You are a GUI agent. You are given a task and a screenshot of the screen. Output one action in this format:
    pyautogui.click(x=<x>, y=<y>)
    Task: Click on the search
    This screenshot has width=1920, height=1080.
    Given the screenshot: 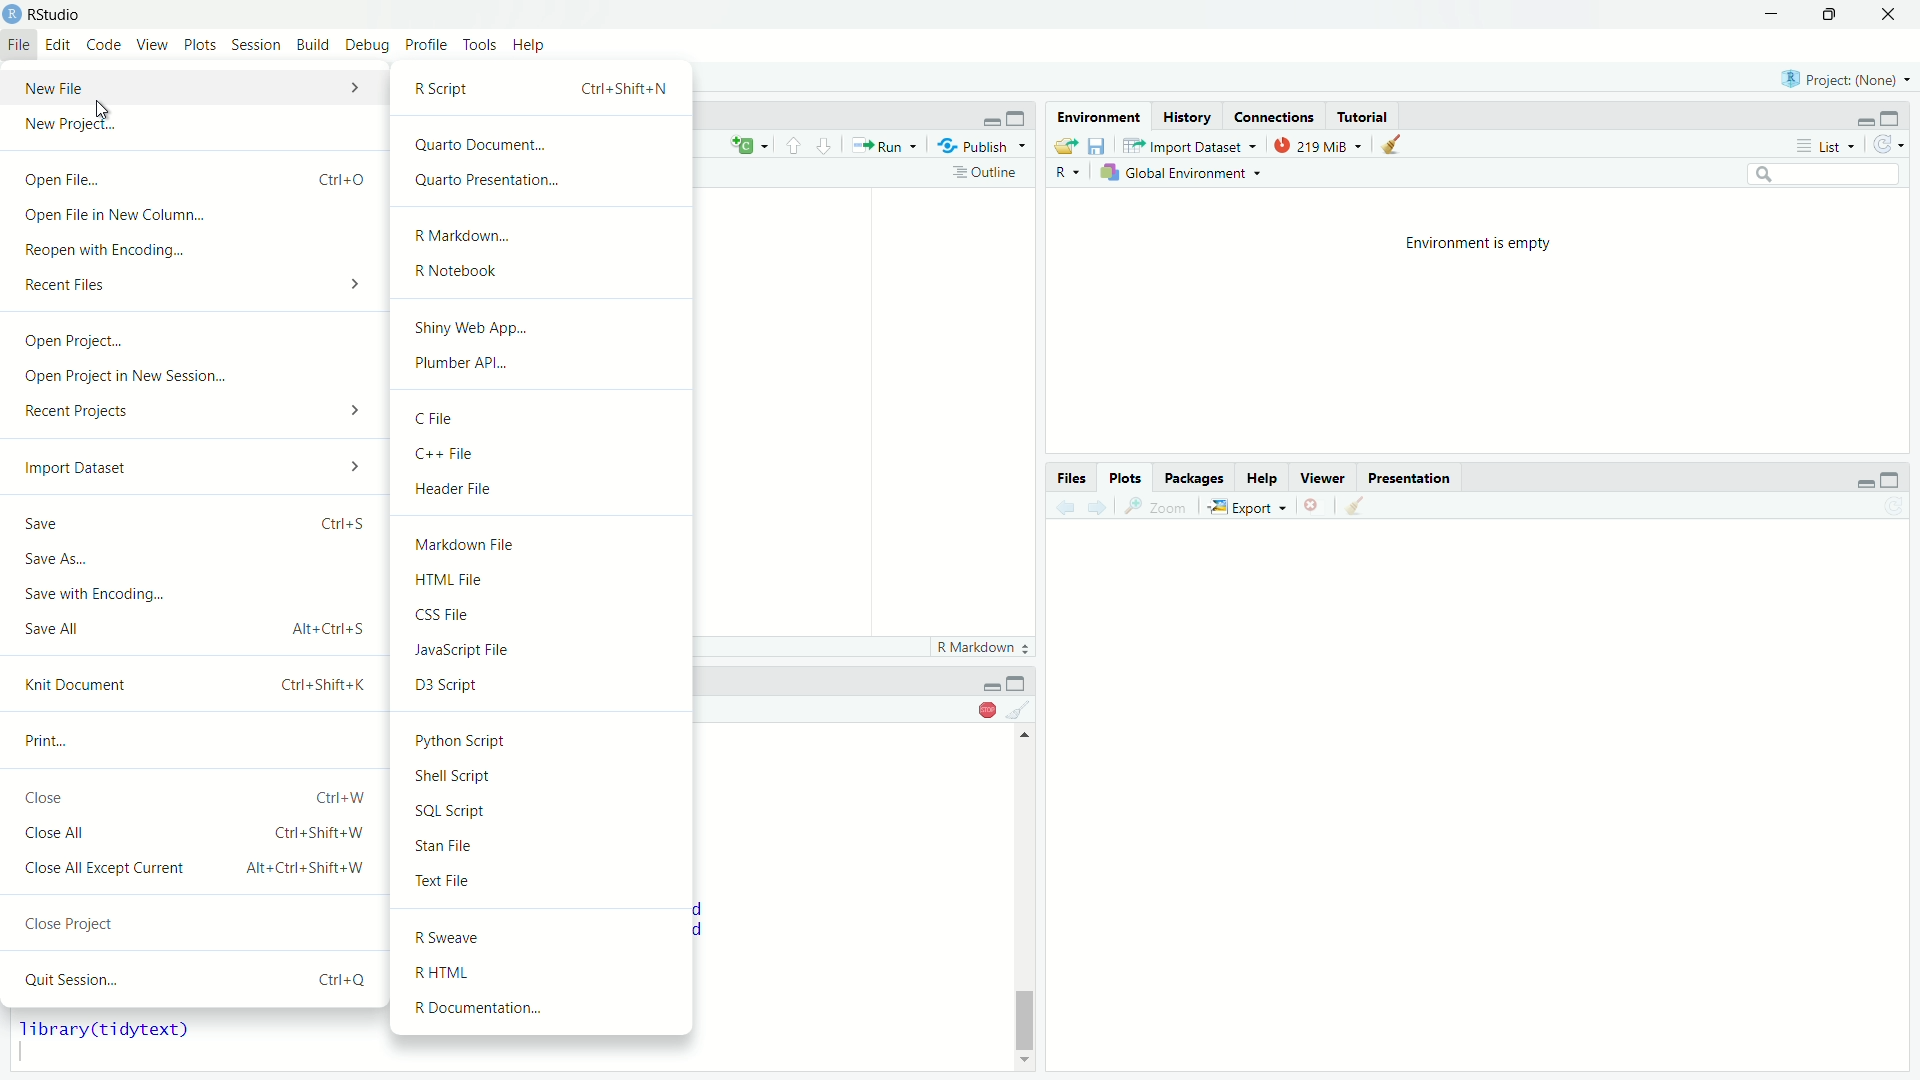 What is the action you would take?
    pyautogui.click(x=1826, y=174)
    